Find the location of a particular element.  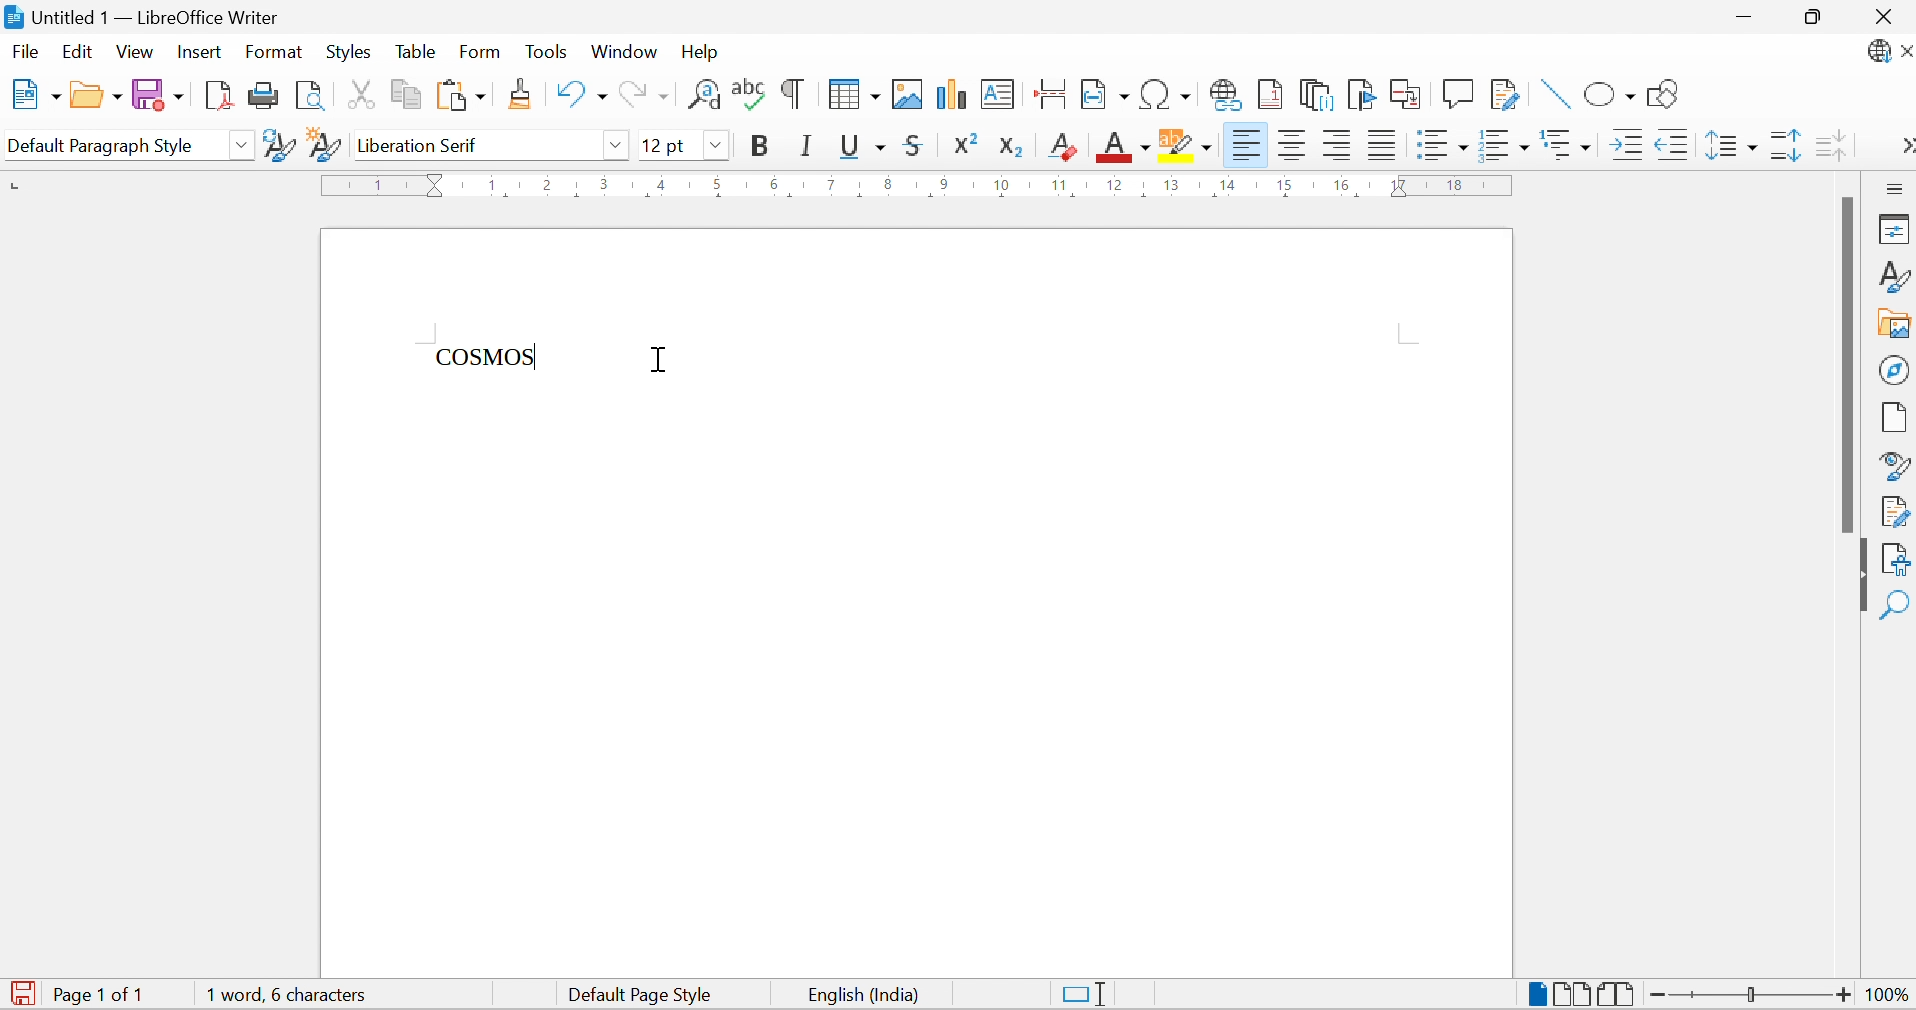

Insert Hyperlink is located at coordinates (1225, 94).